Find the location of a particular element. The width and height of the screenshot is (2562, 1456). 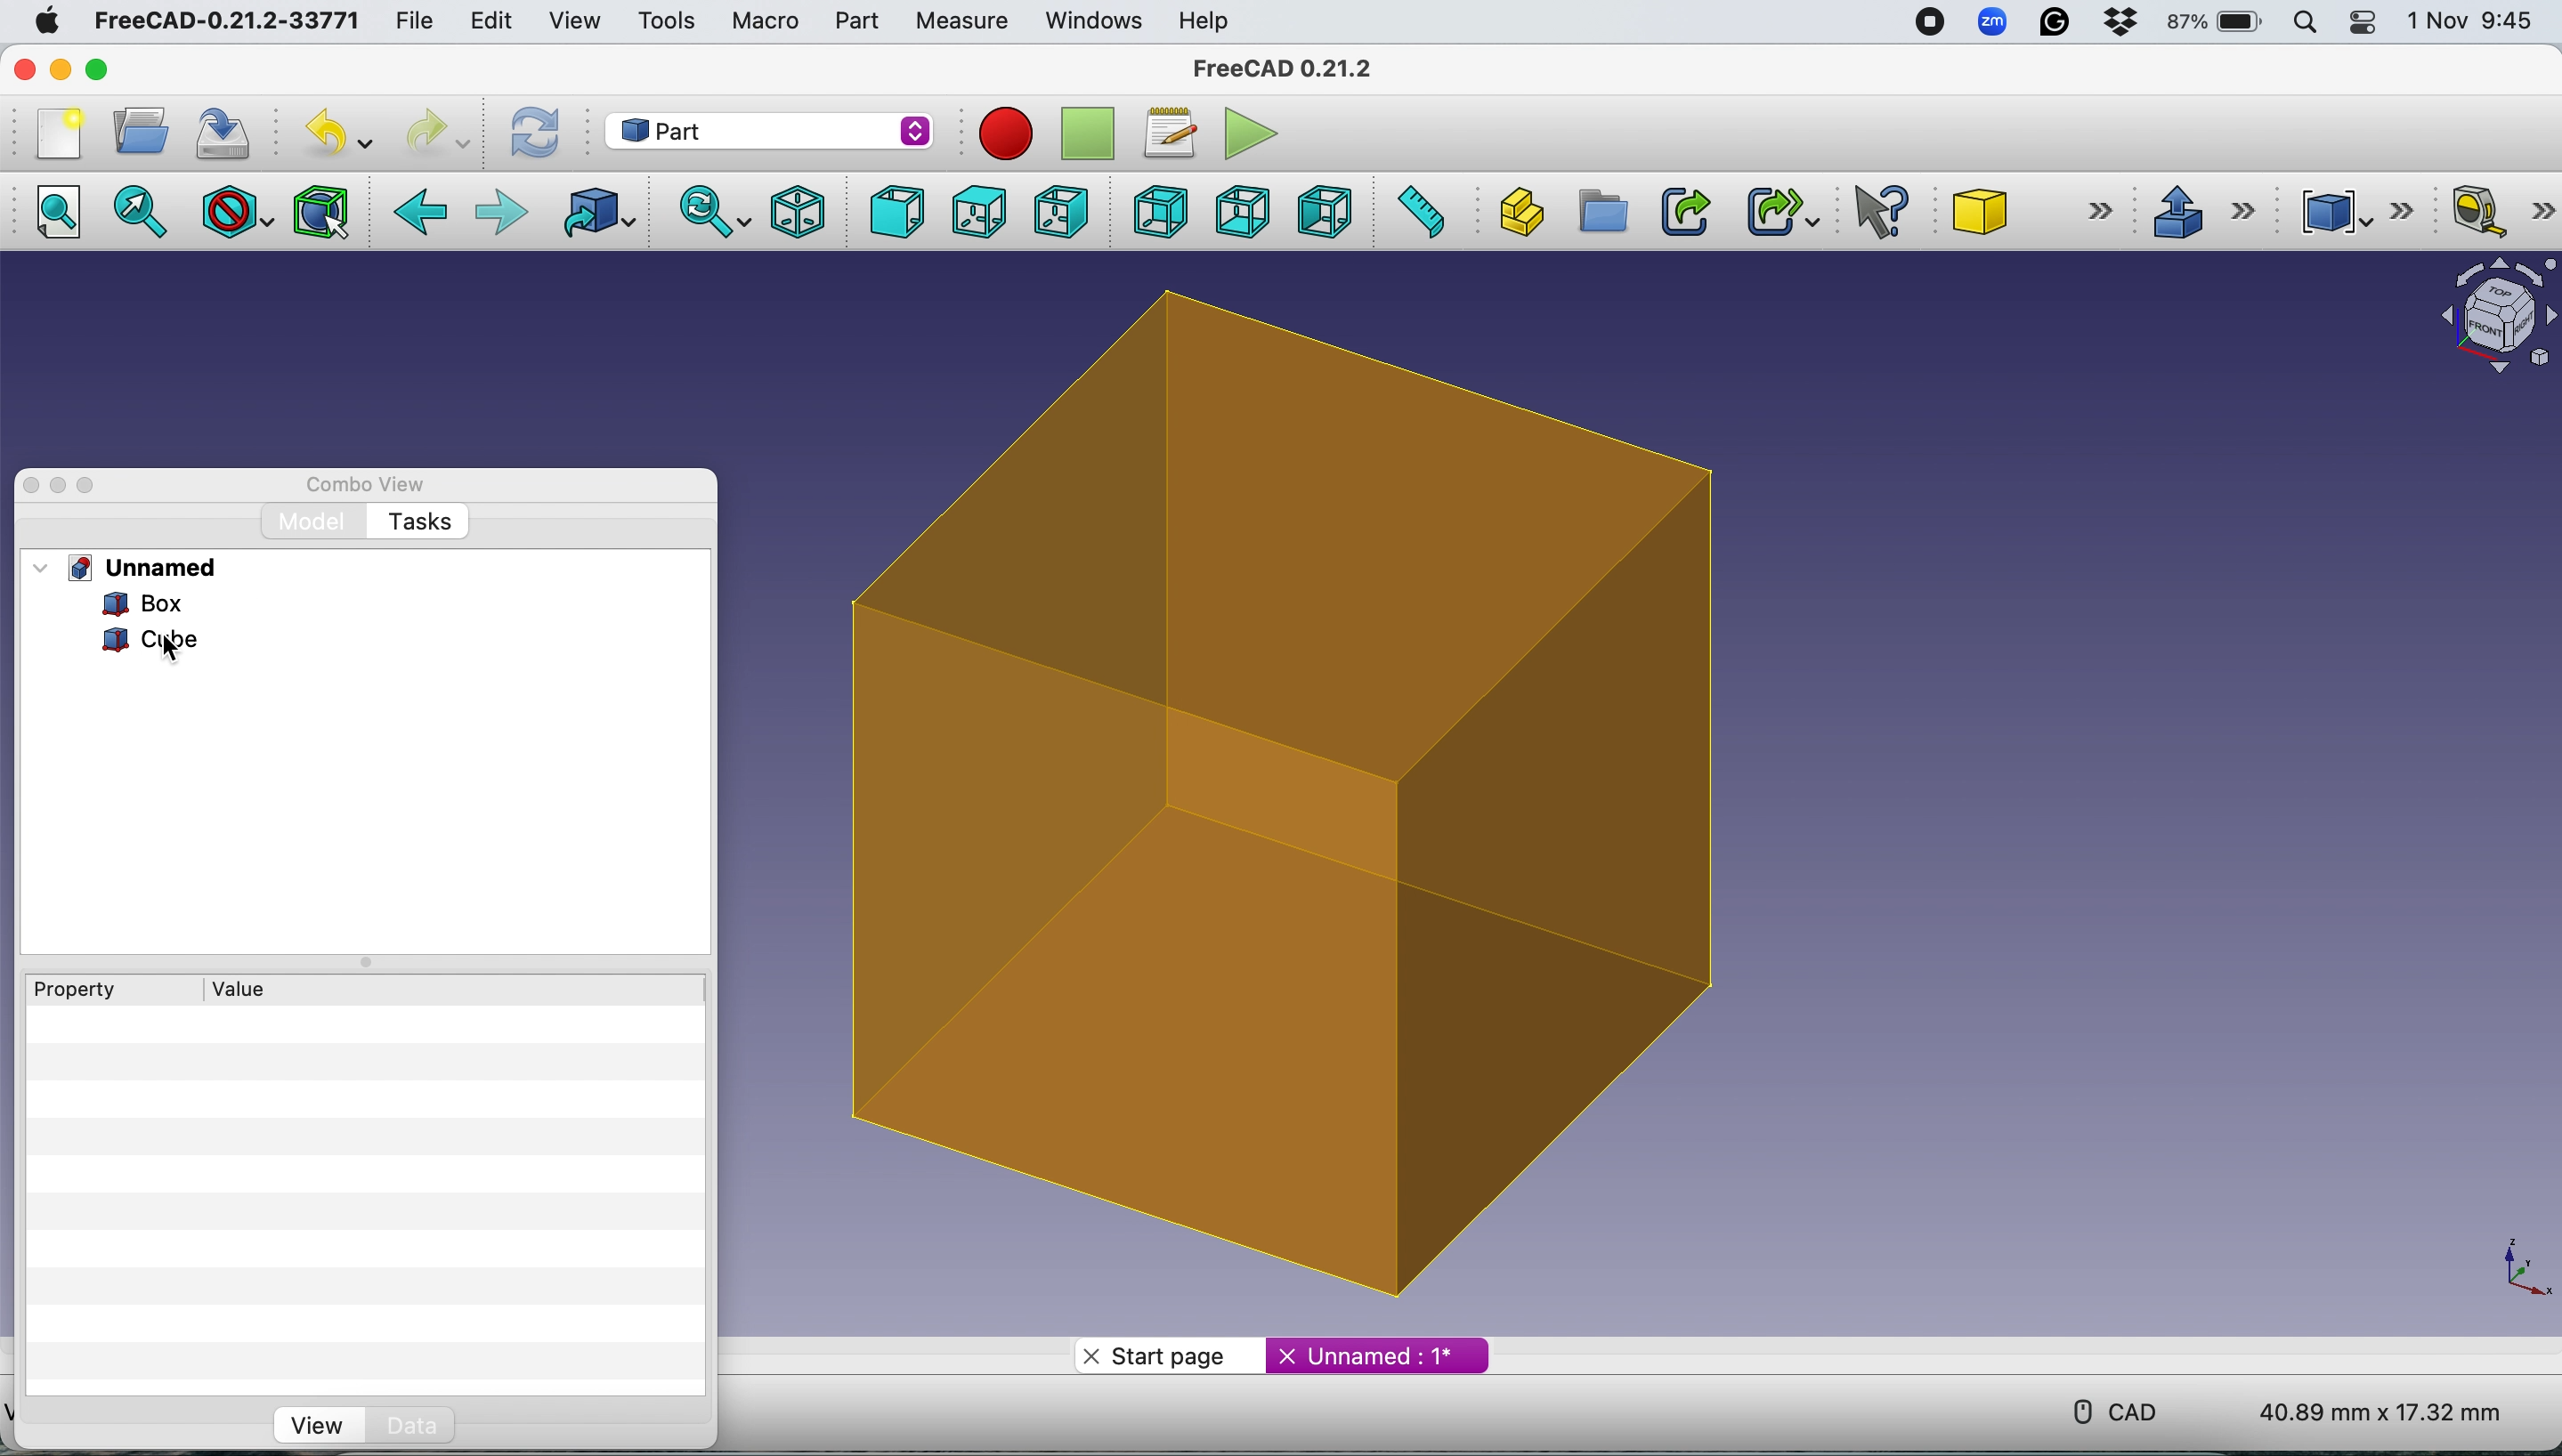

cursor is located at coordinates (175, 650).